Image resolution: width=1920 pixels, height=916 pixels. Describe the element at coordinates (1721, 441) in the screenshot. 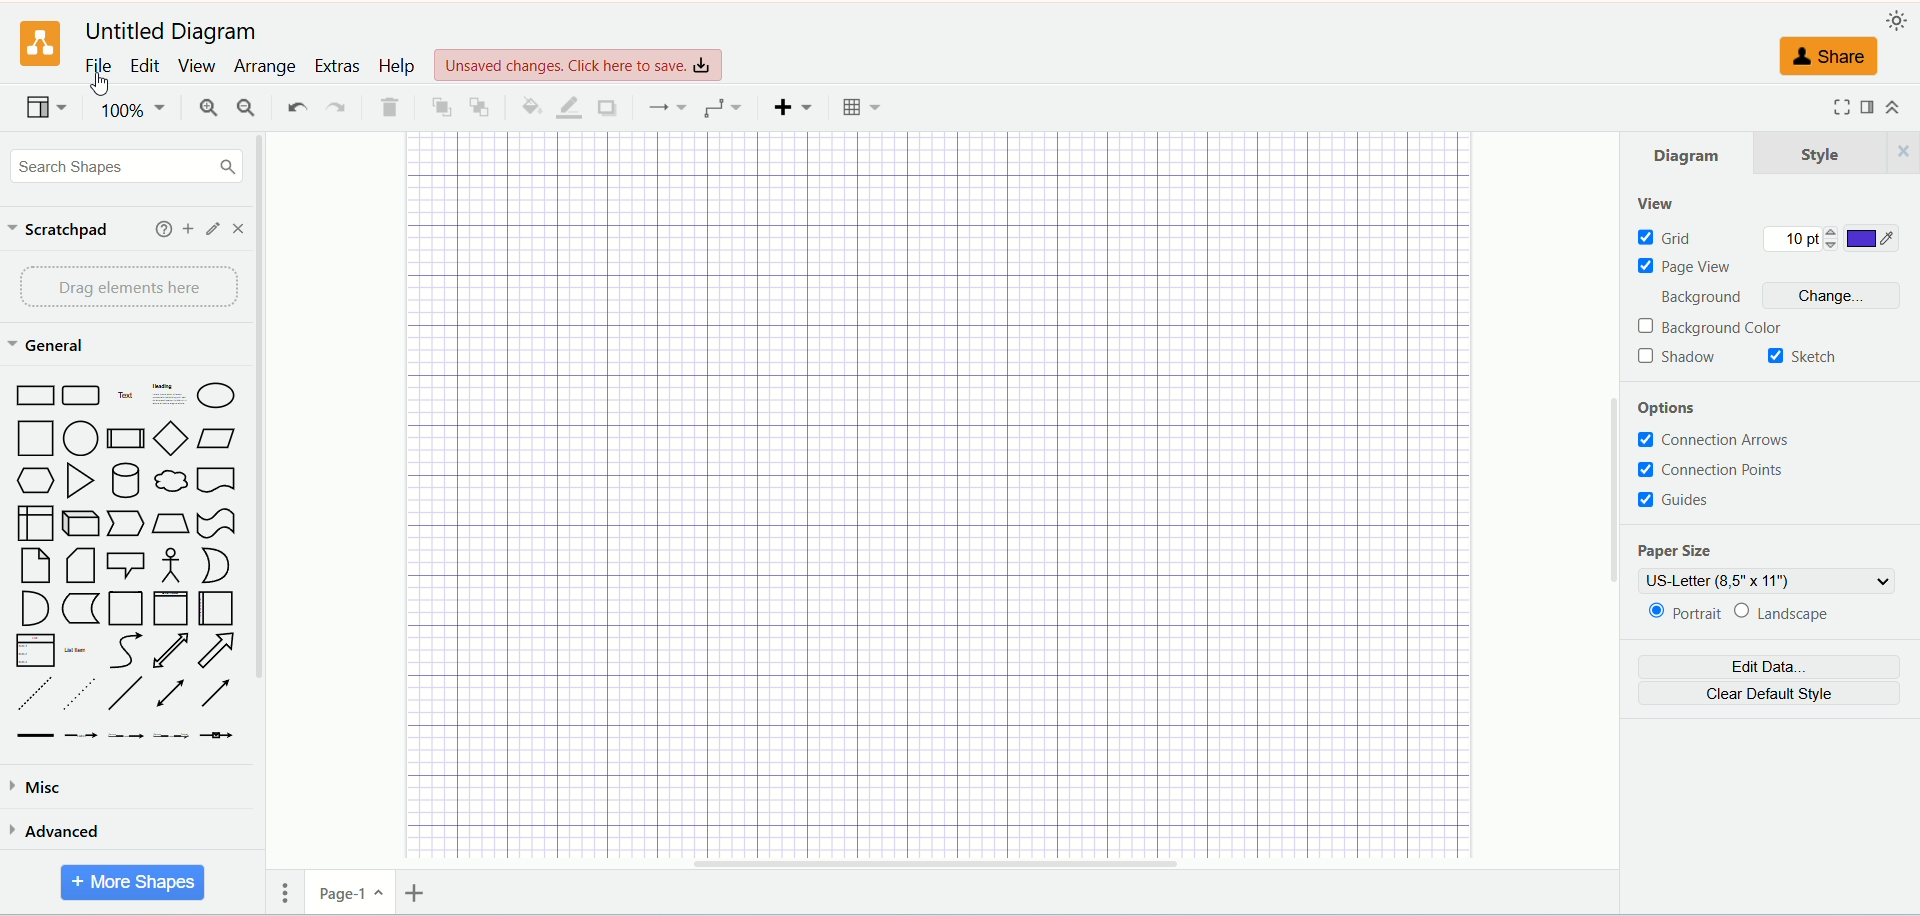

I see `connection arrows` at that location.